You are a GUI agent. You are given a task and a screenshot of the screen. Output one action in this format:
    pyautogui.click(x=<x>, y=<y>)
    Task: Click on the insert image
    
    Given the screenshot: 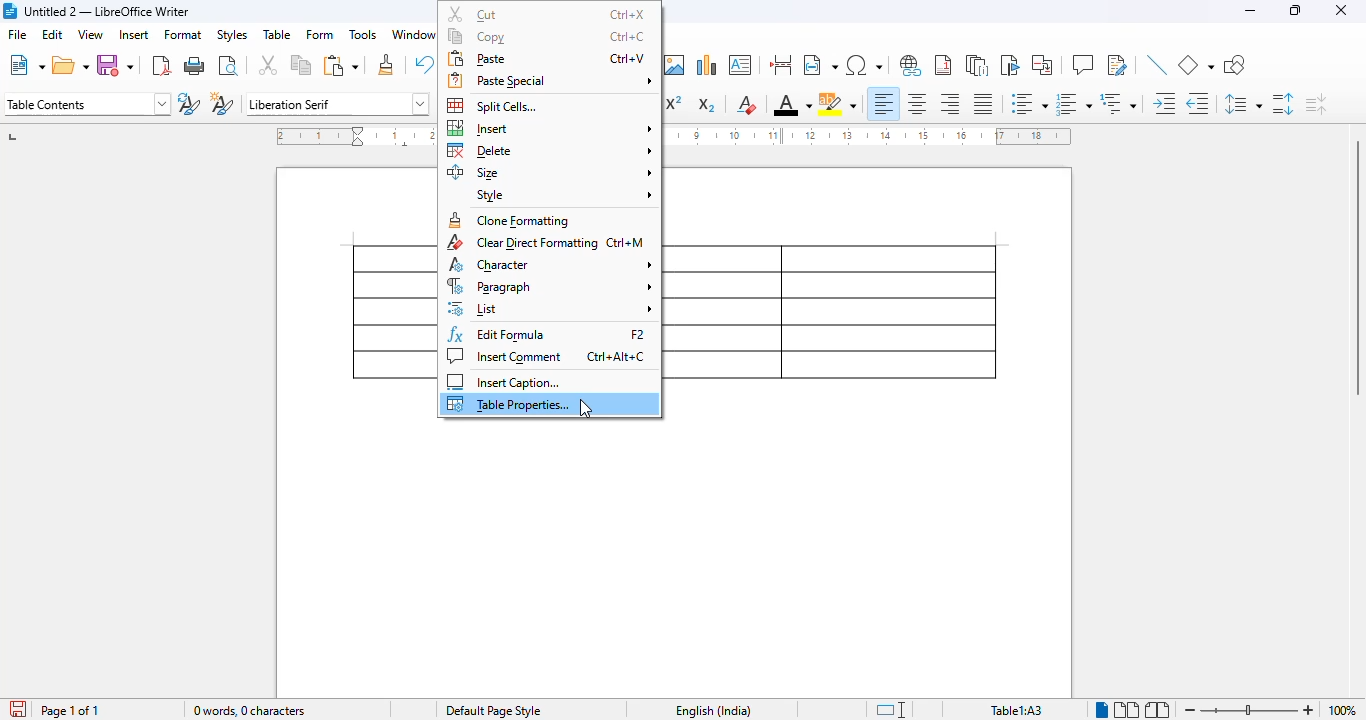 What is the action you would take?
    pyautogui.click(x=674, y=64)
    